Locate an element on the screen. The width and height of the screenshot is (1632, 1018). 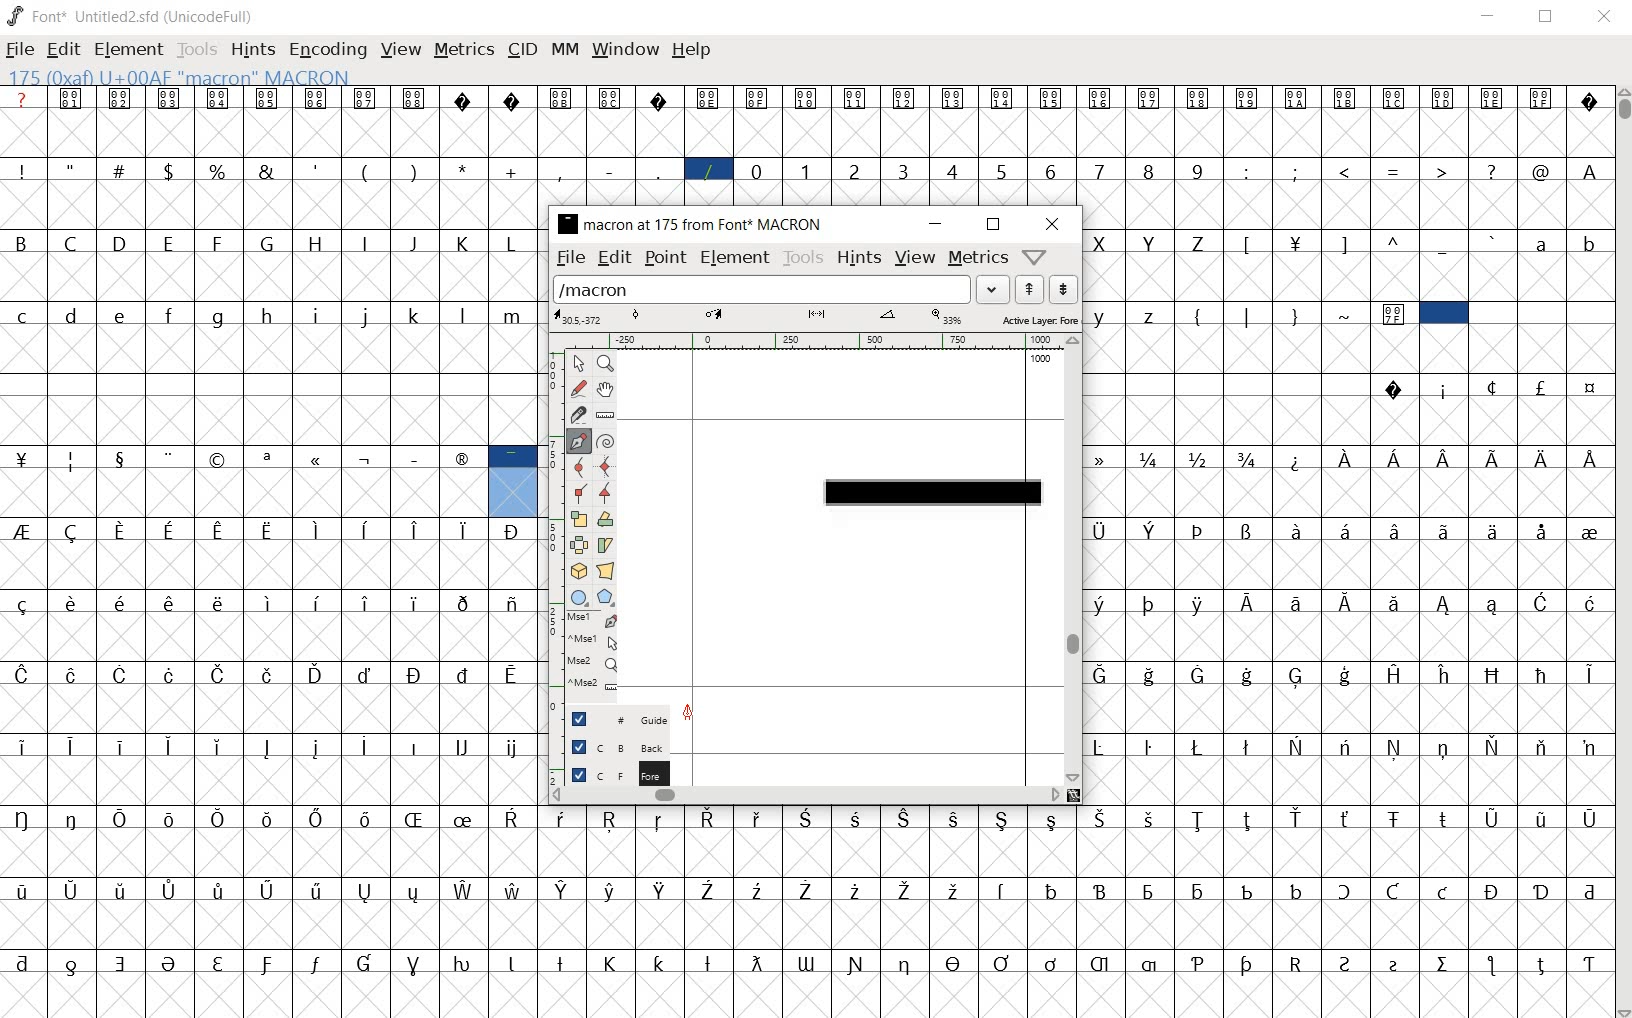
Symbol is located at coordinates (74, 602).